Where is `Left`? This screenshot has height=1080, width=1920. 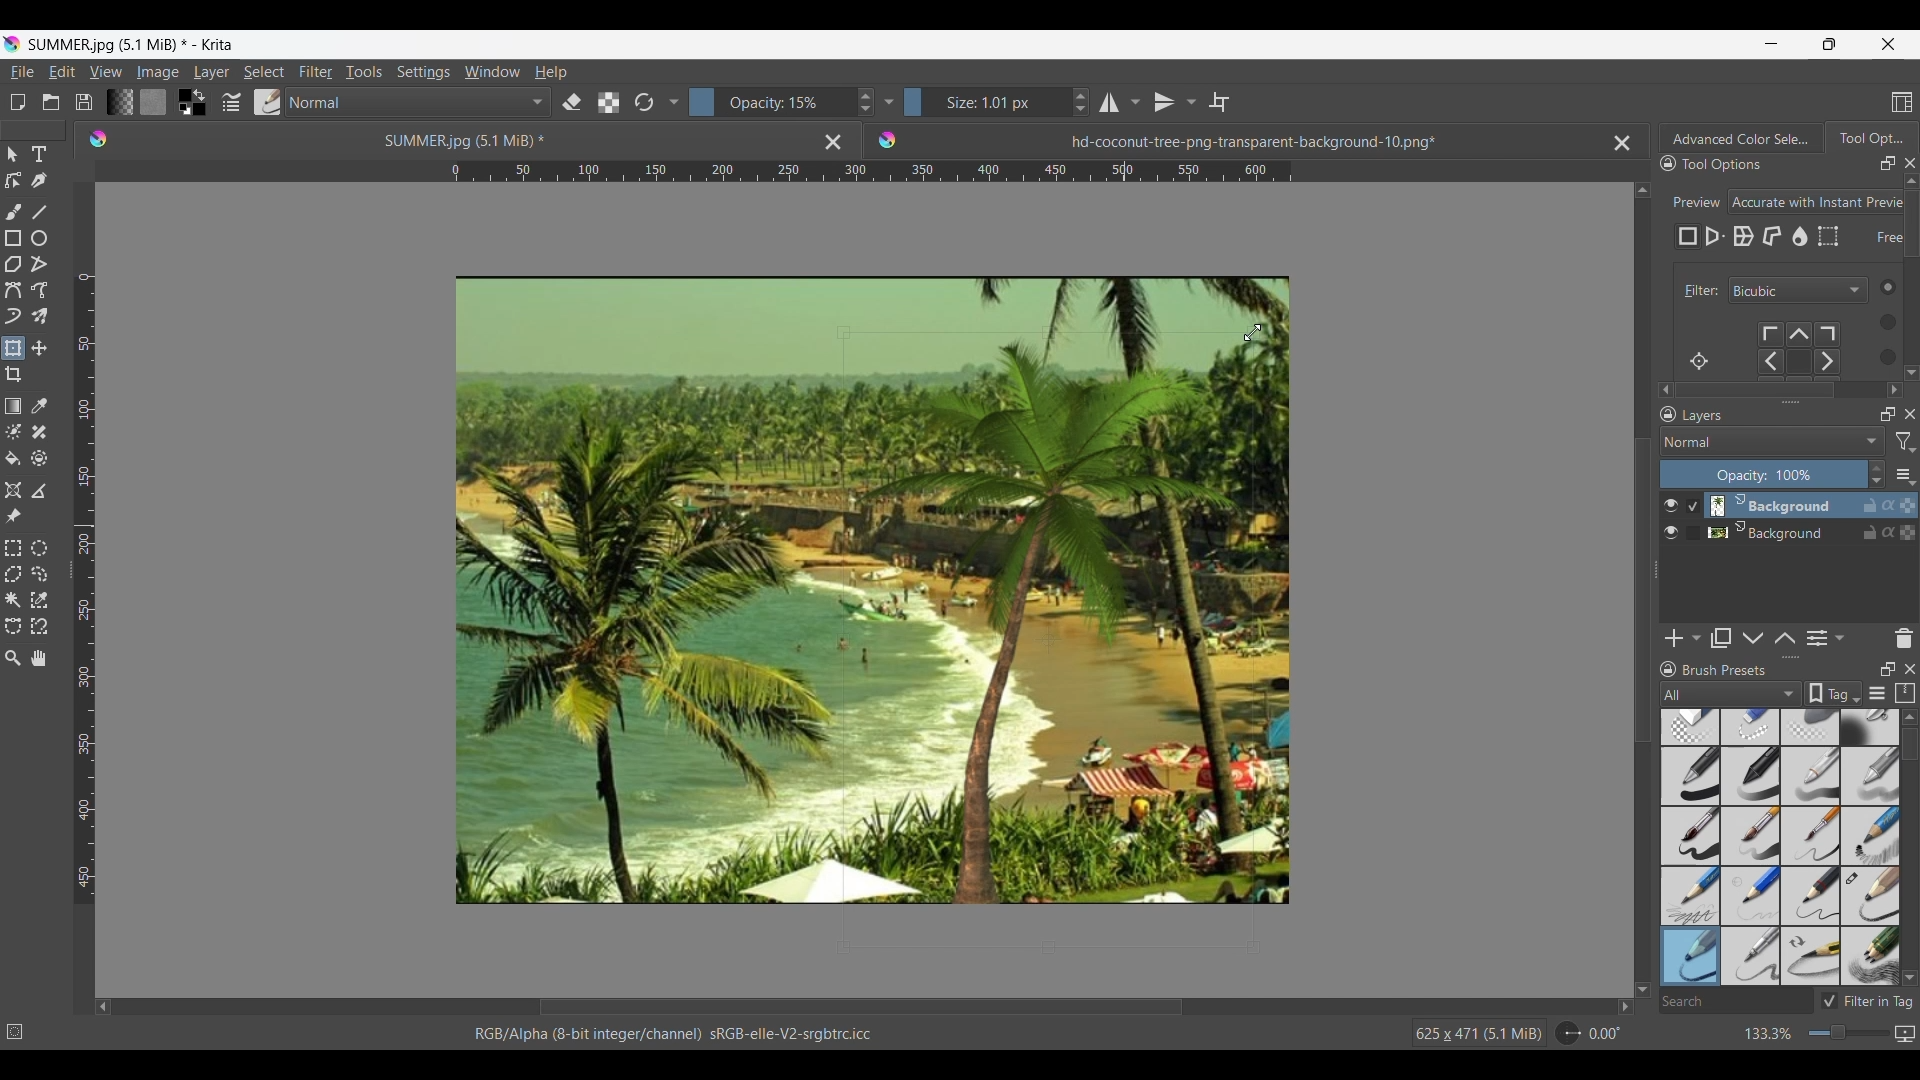 Left is located at coordinates (1660, 387).